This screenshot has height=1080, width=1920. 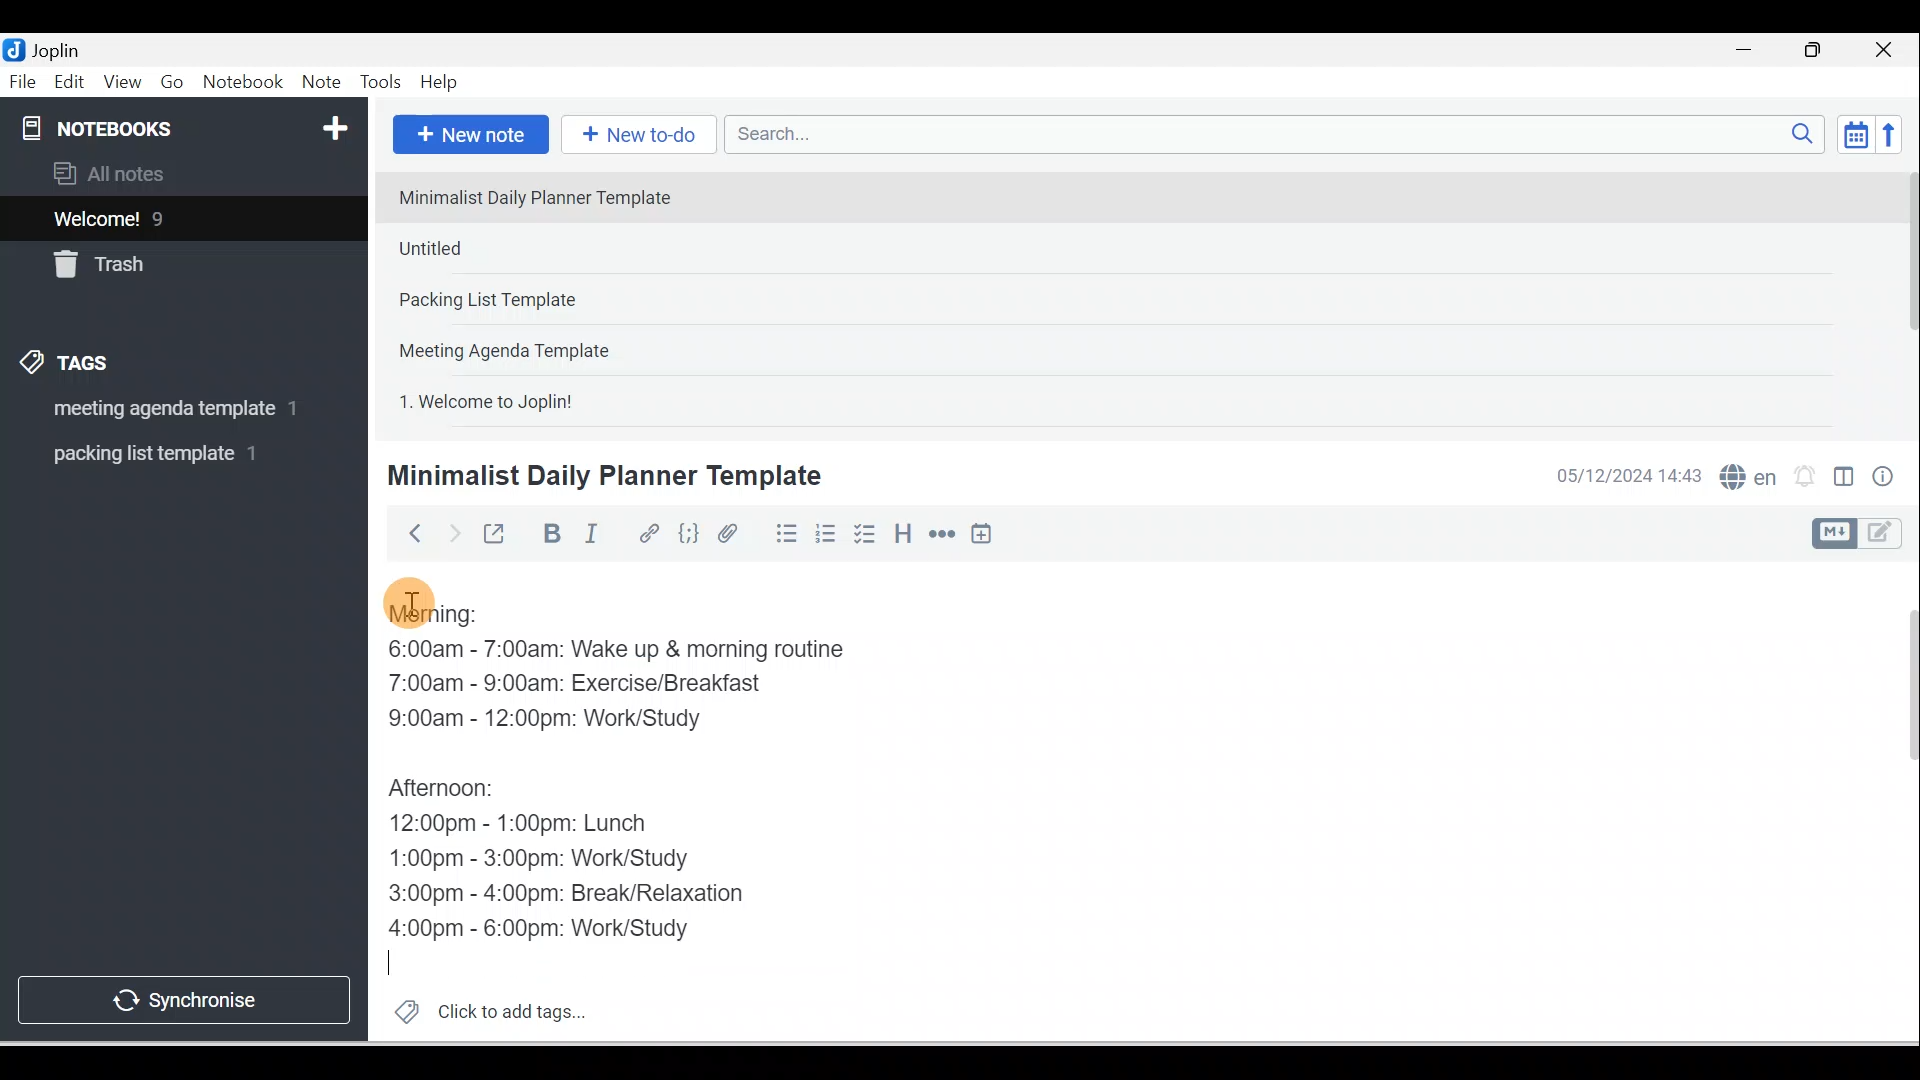 What do you see at coordinates (689, 535) in the screenshot?
I see `Code` at bounding box center [689, 535].